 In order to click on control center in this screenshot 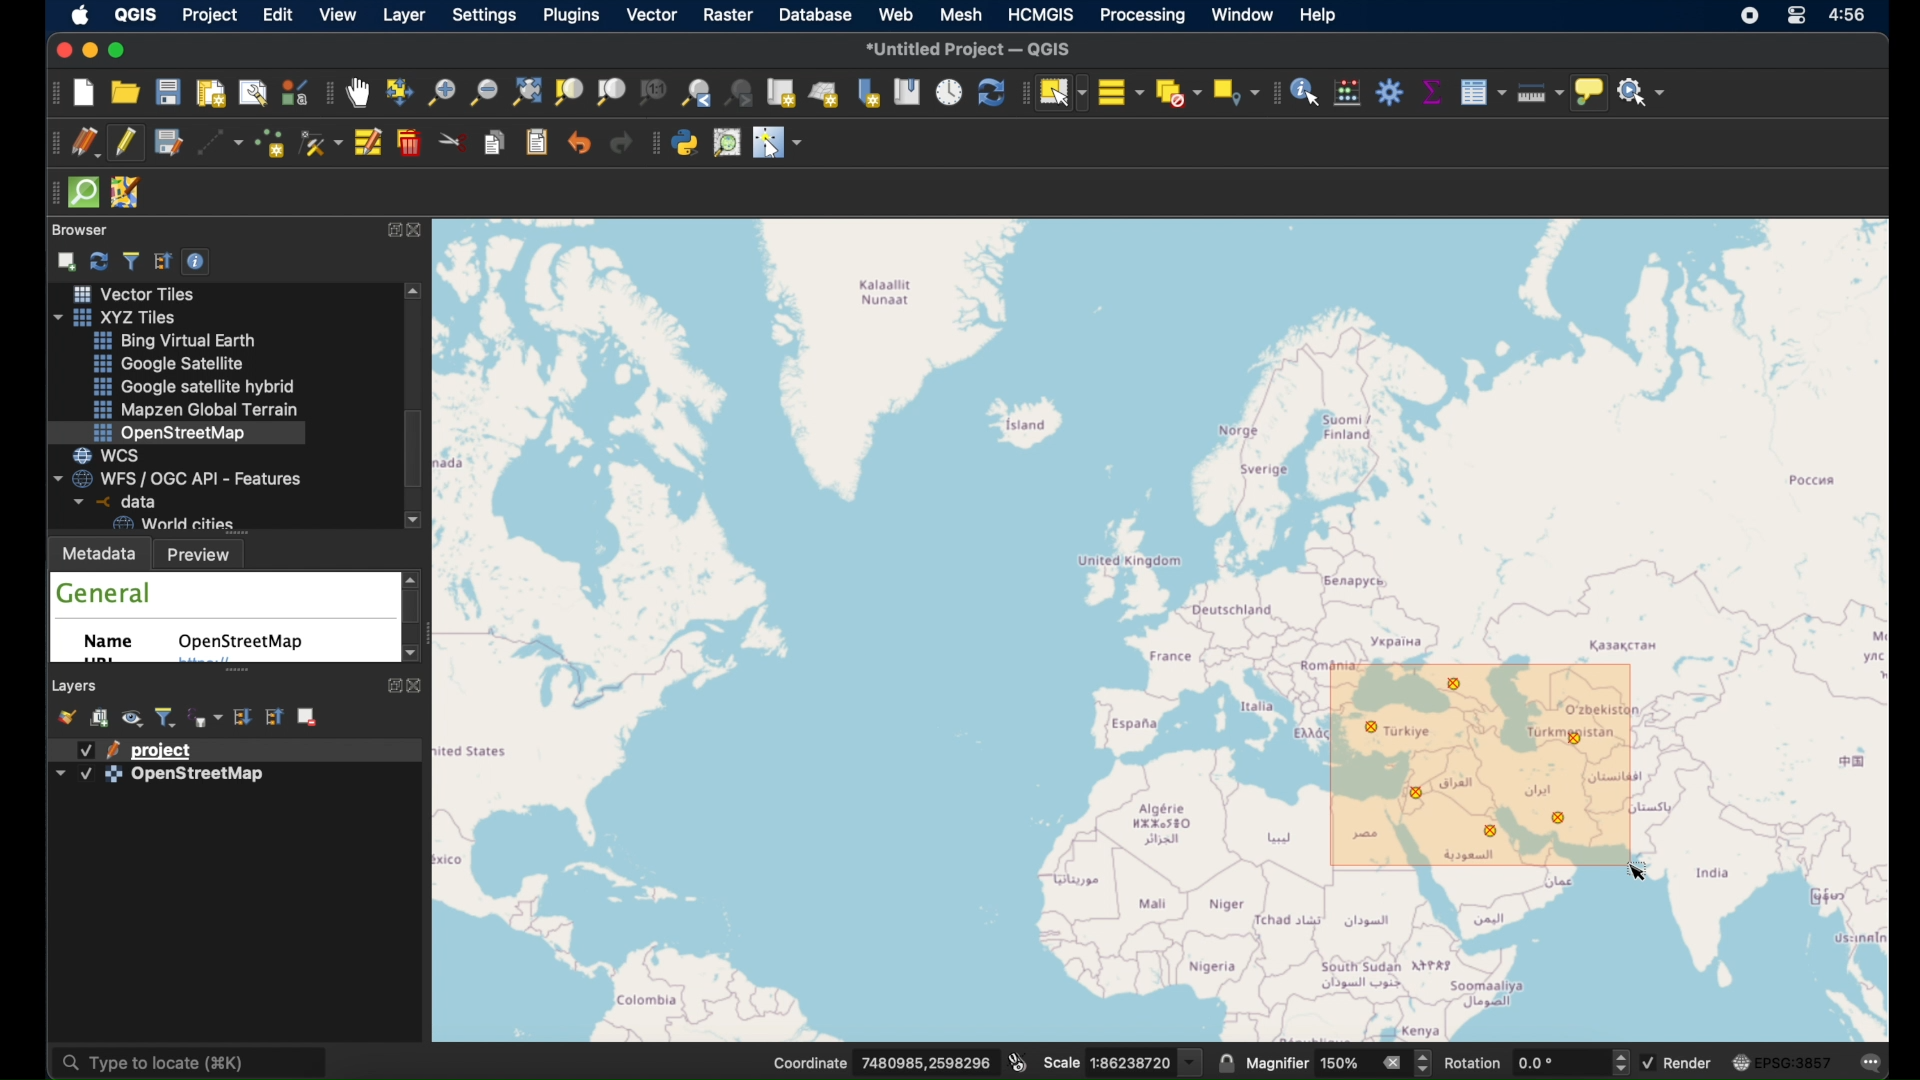, I will do `click(1799, 18)`.